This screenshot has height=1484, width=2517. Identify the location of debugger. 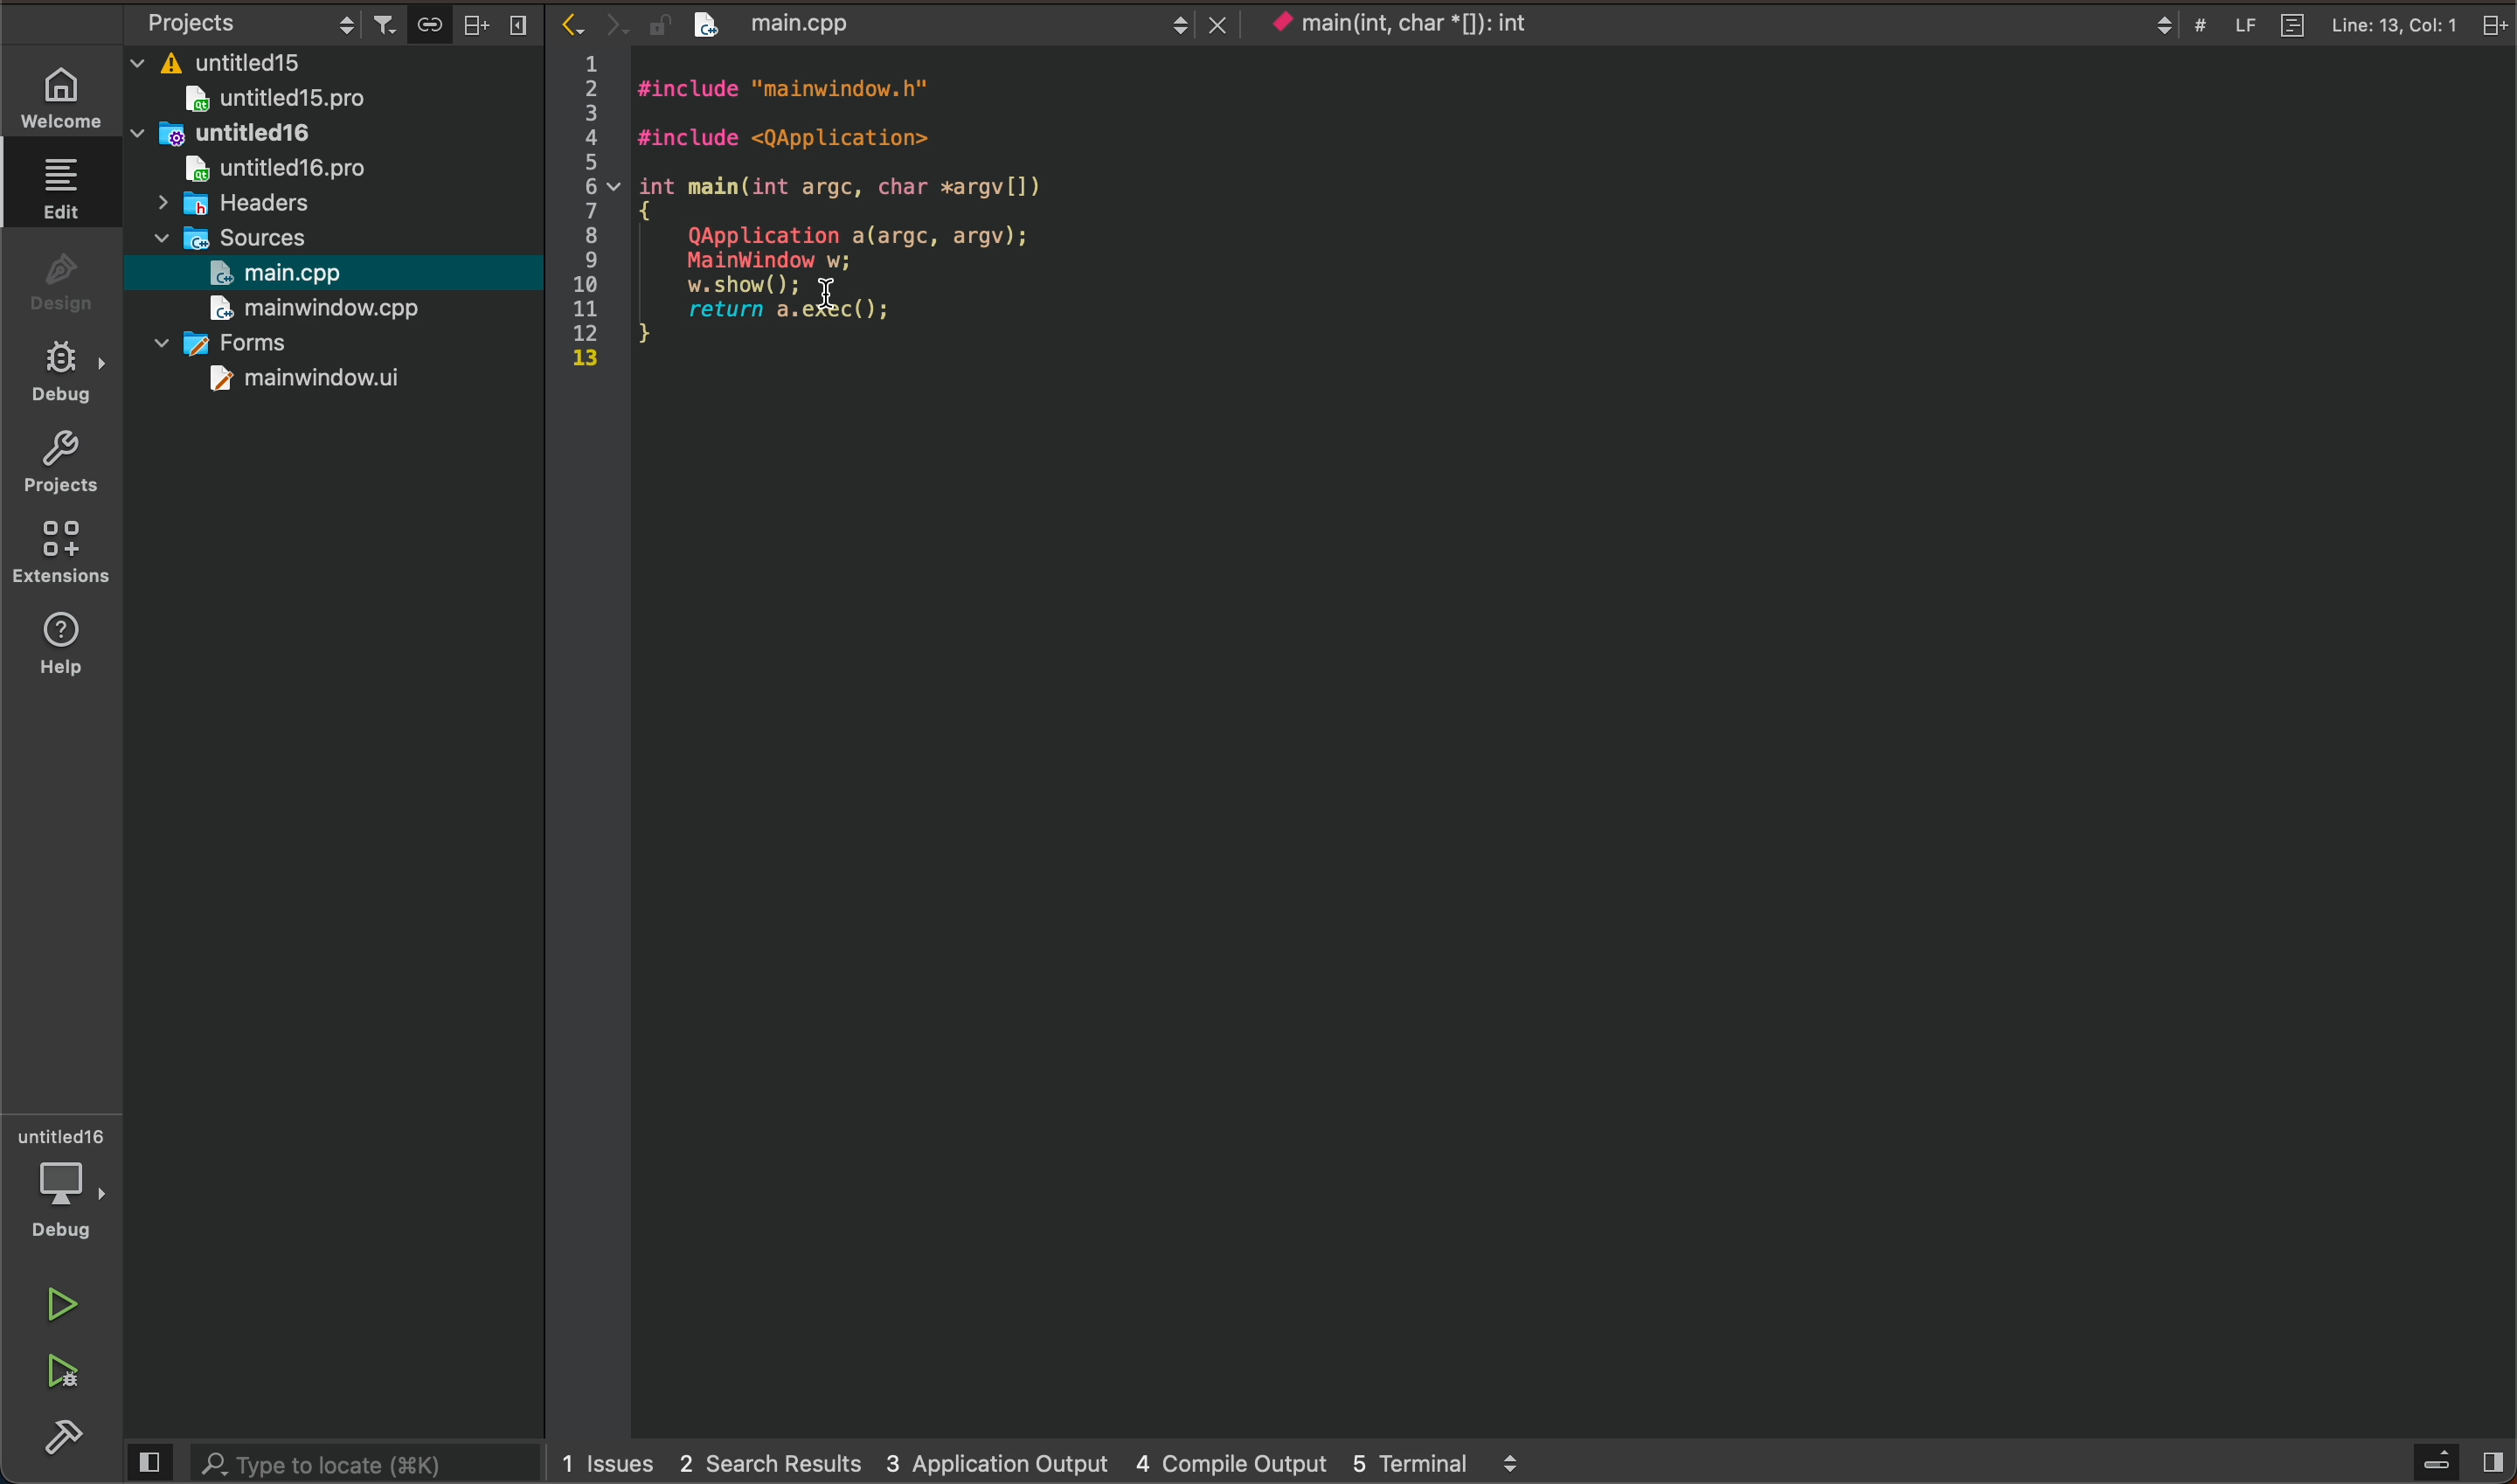
(59, 1184).